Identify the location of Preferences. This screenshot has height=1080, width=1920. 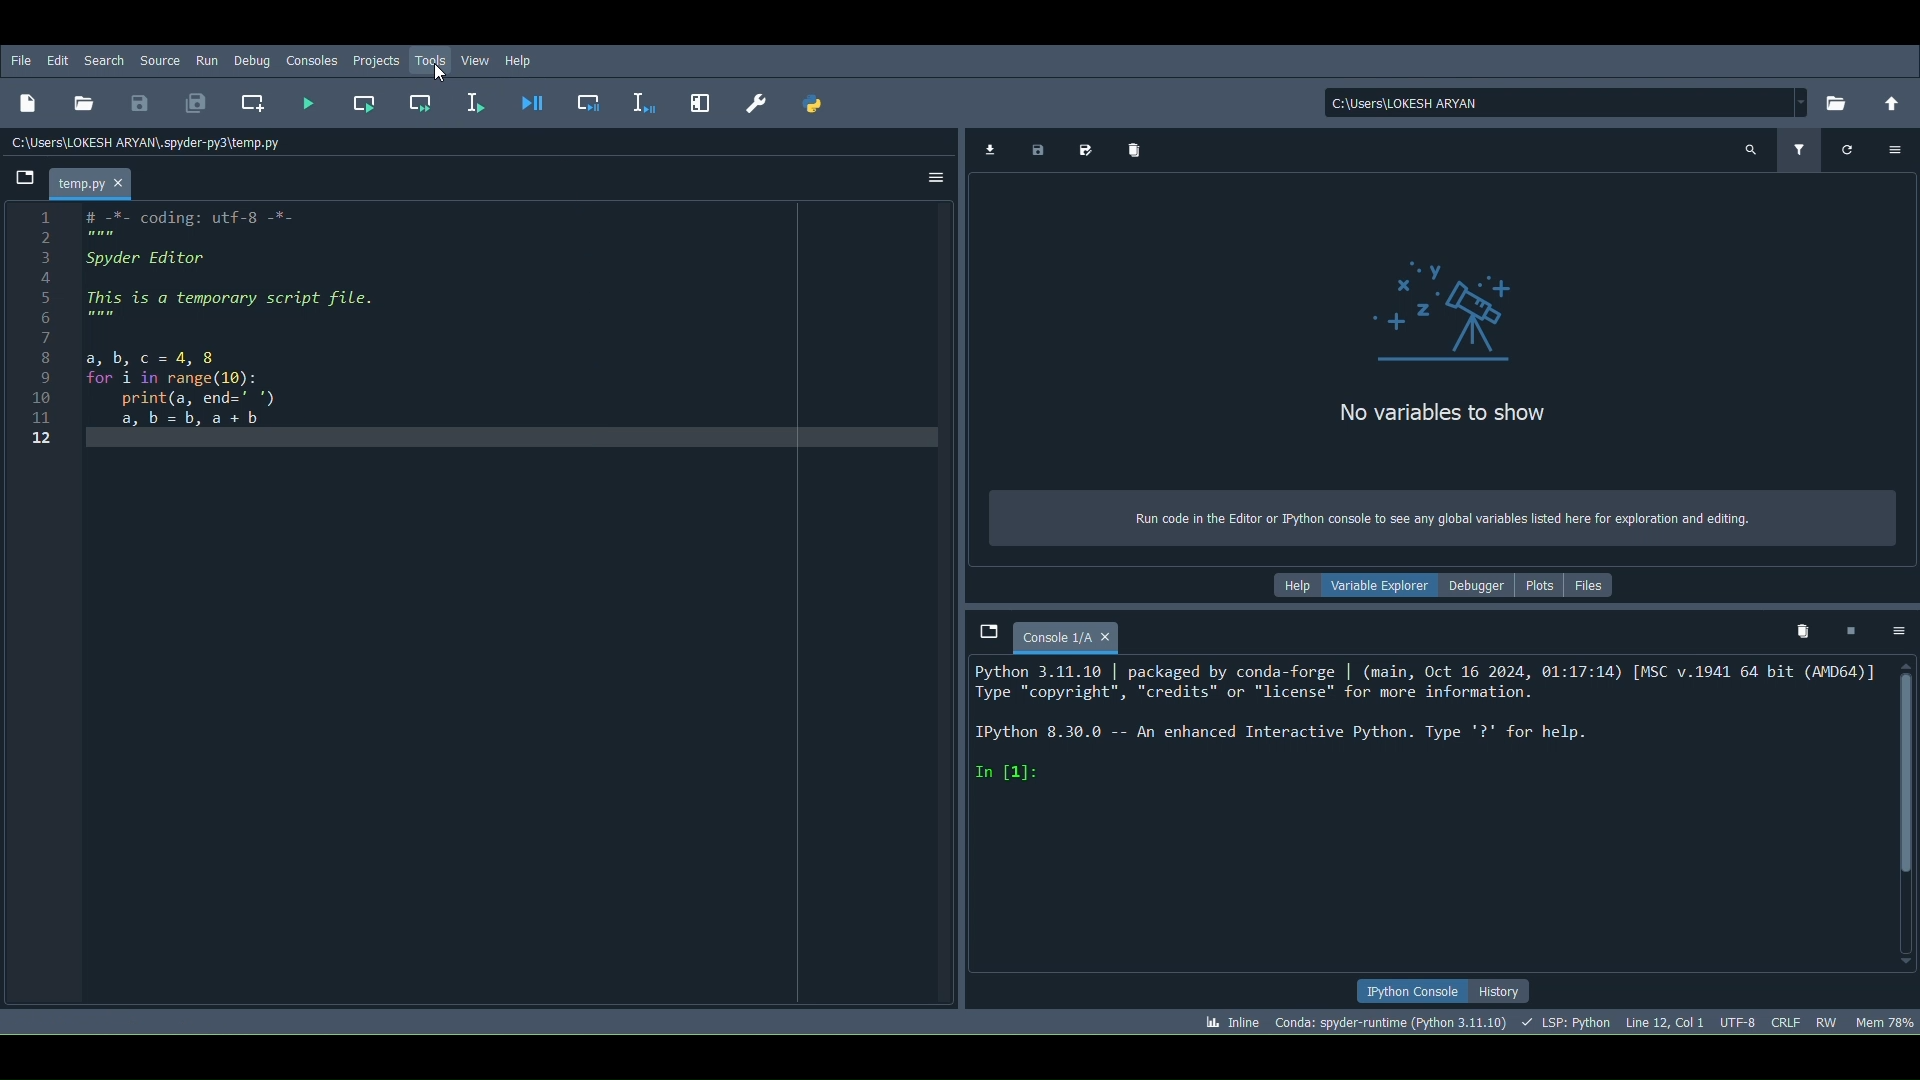
(755, 103).